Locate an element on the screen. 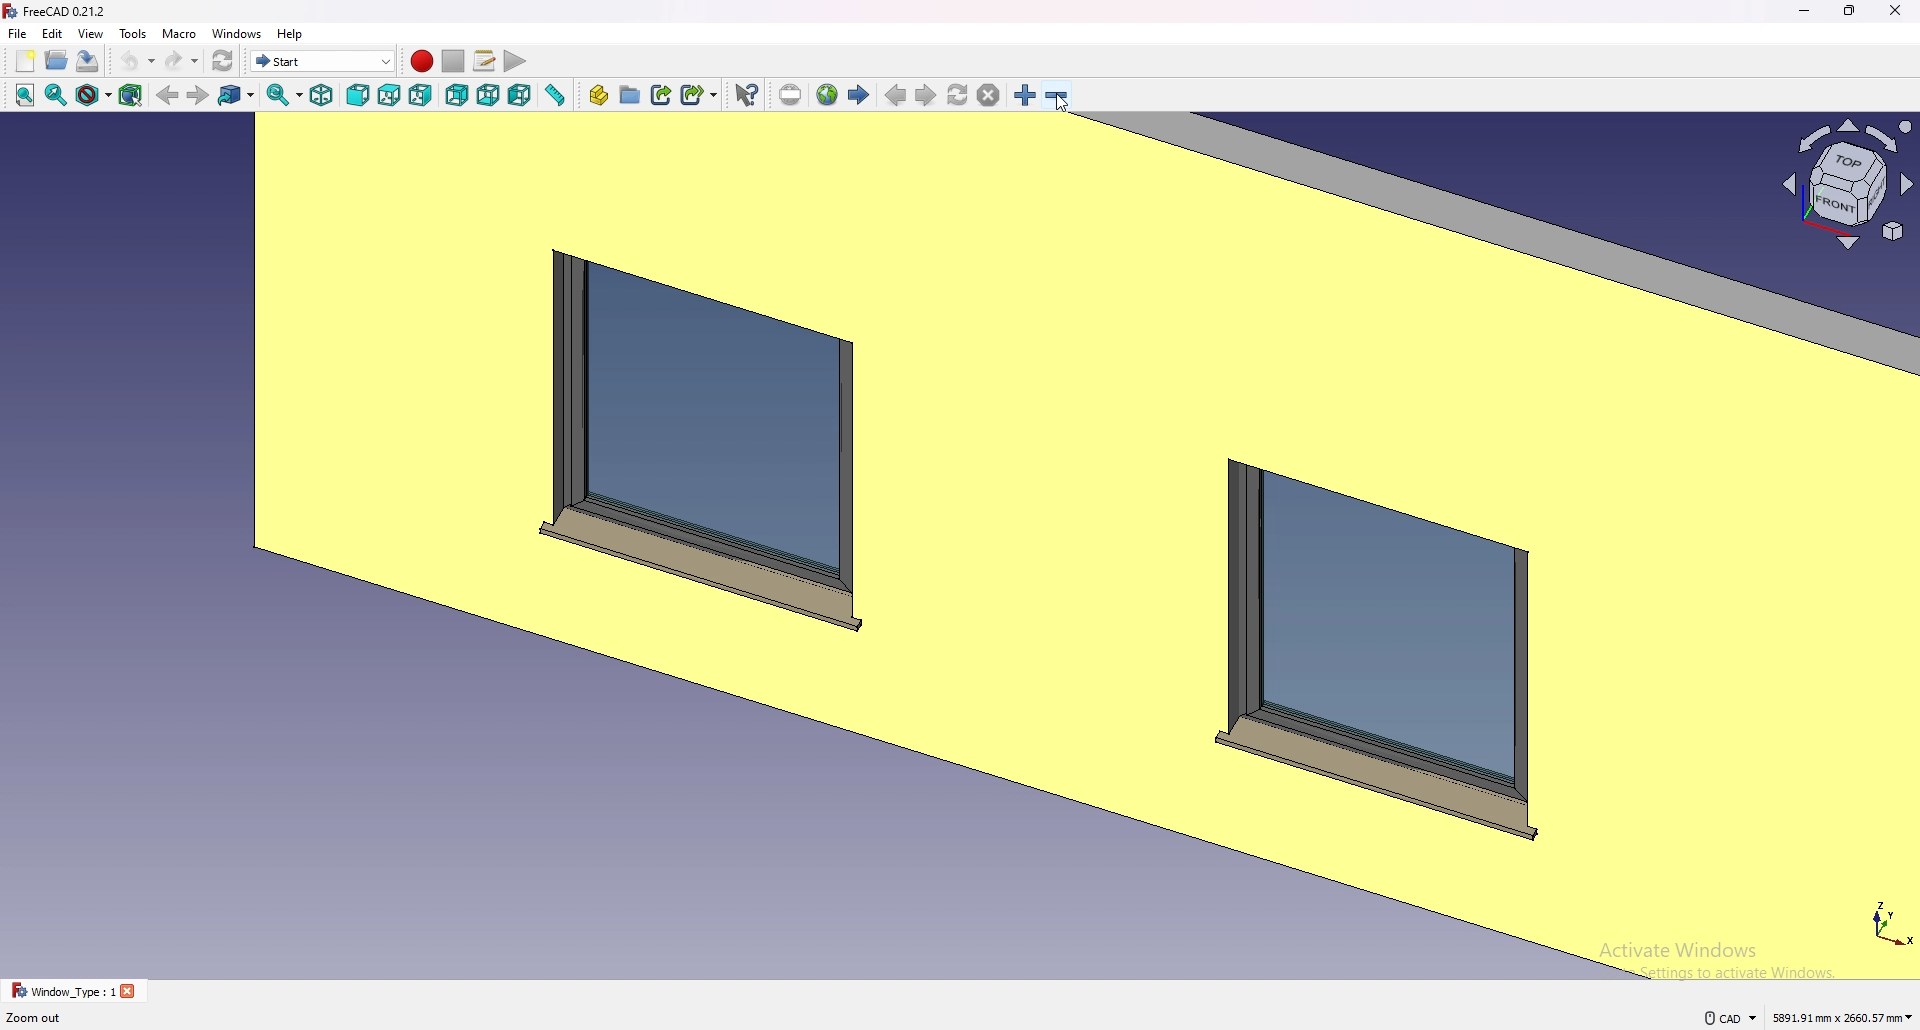  draw style is located at coordinates (94, 95).